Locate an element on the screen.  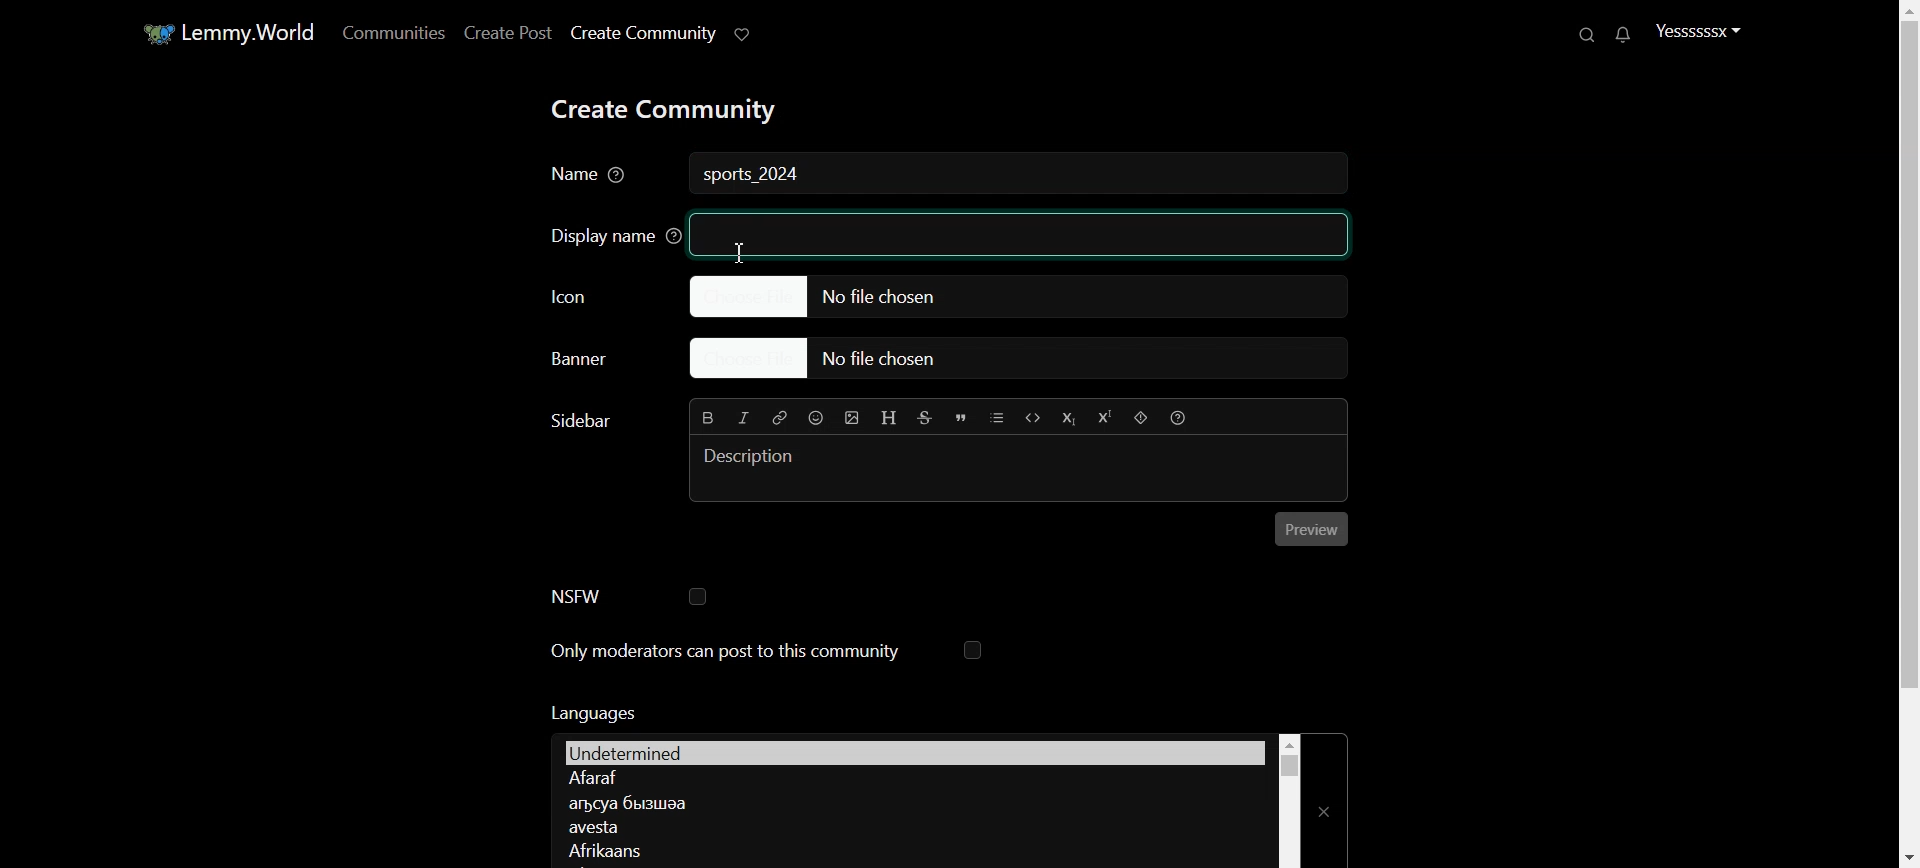
Choose file is located at coordinates (1021, 360).